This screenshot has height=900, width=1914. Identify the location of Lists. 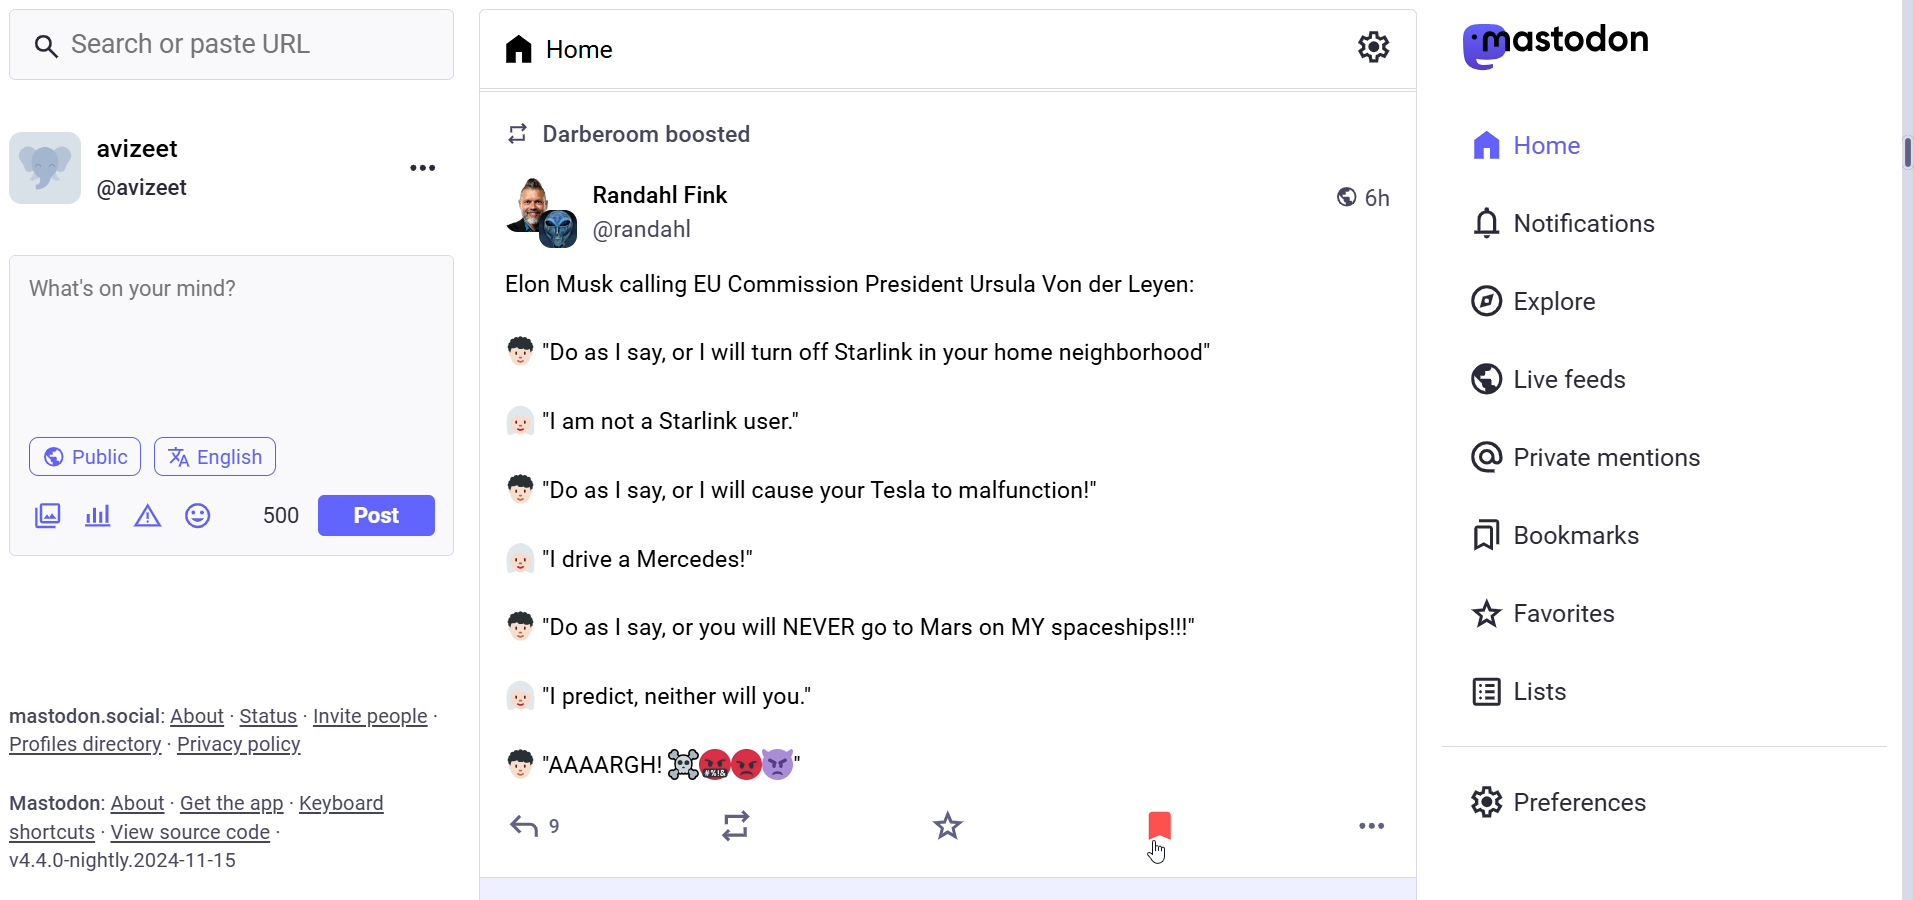
(1526, 690).